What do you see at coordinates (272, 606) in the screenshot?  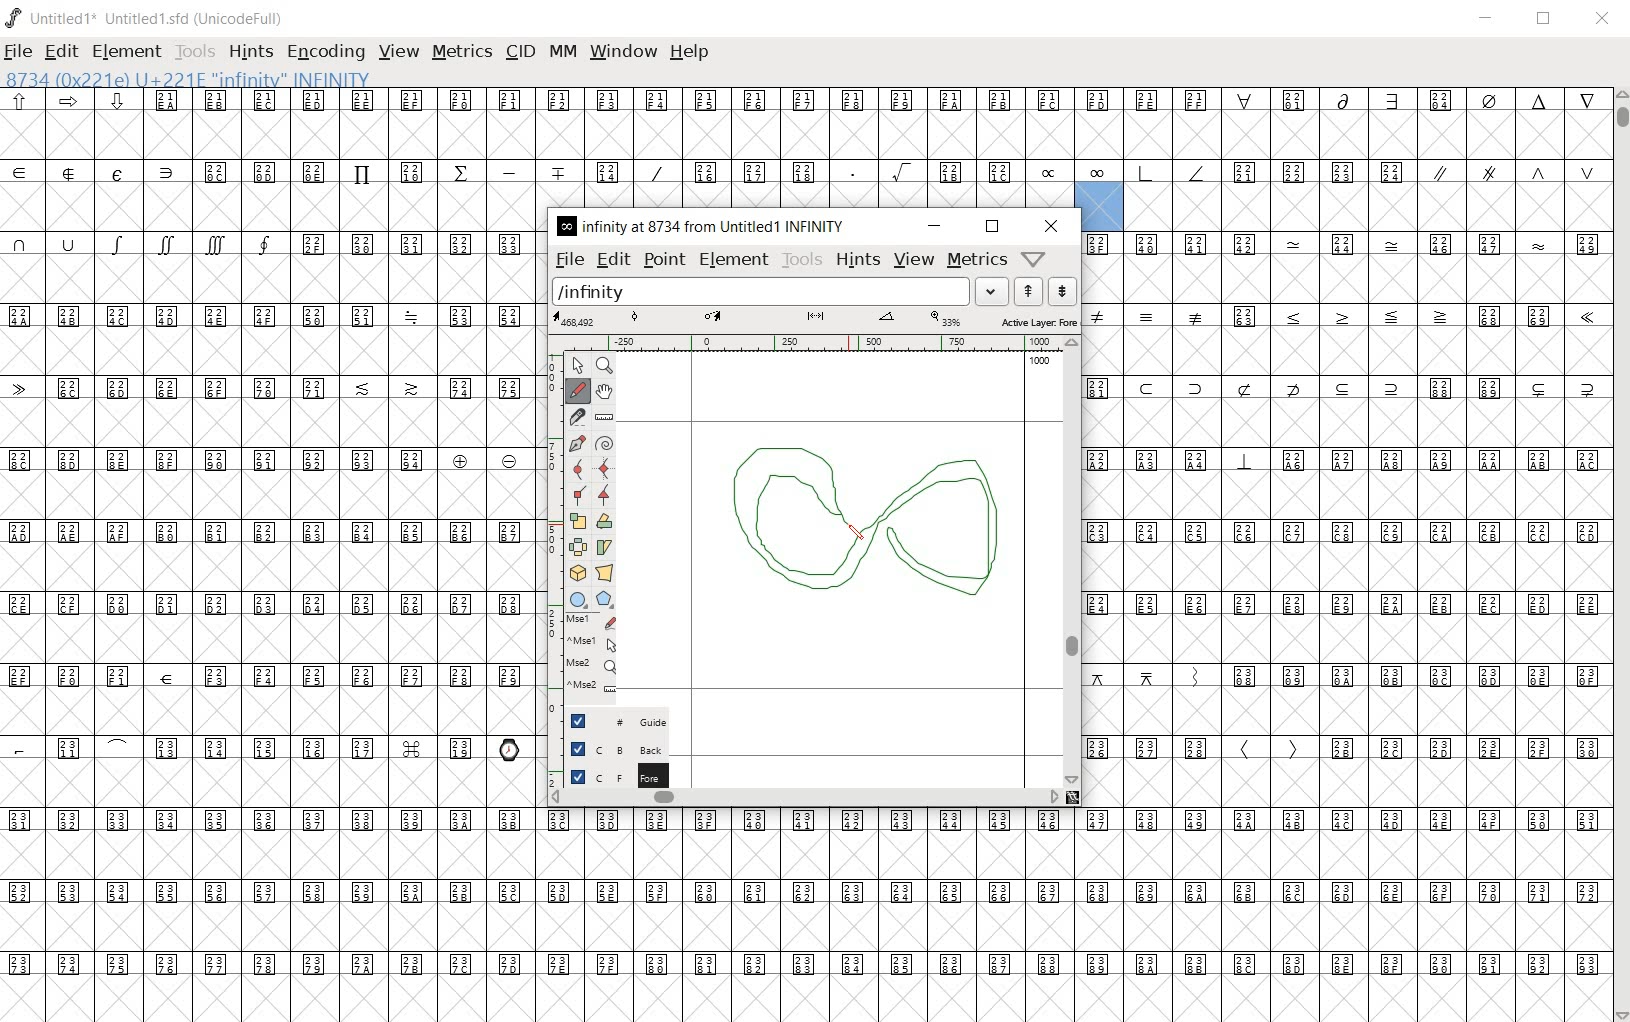 I see `Unicode code points` at bounding box center [272, 606].